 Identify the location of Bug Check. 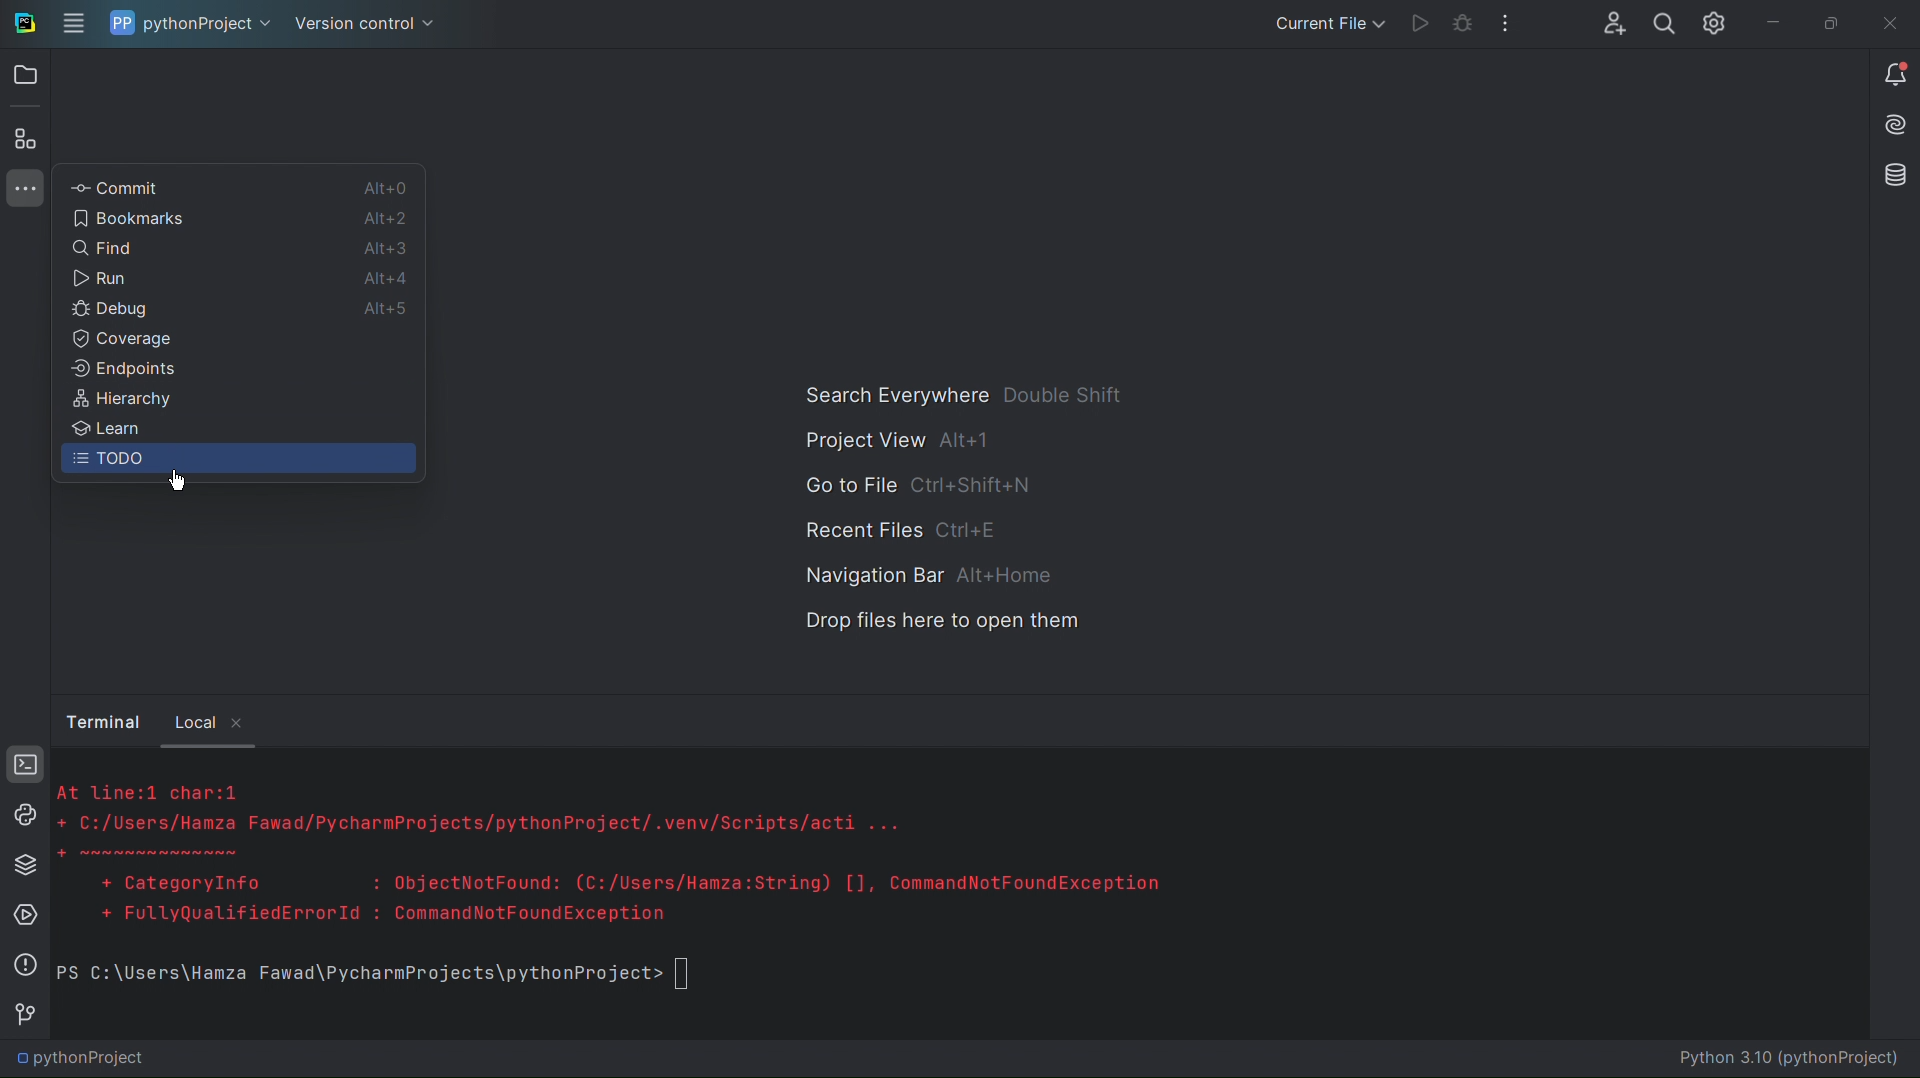
(1460, 25).